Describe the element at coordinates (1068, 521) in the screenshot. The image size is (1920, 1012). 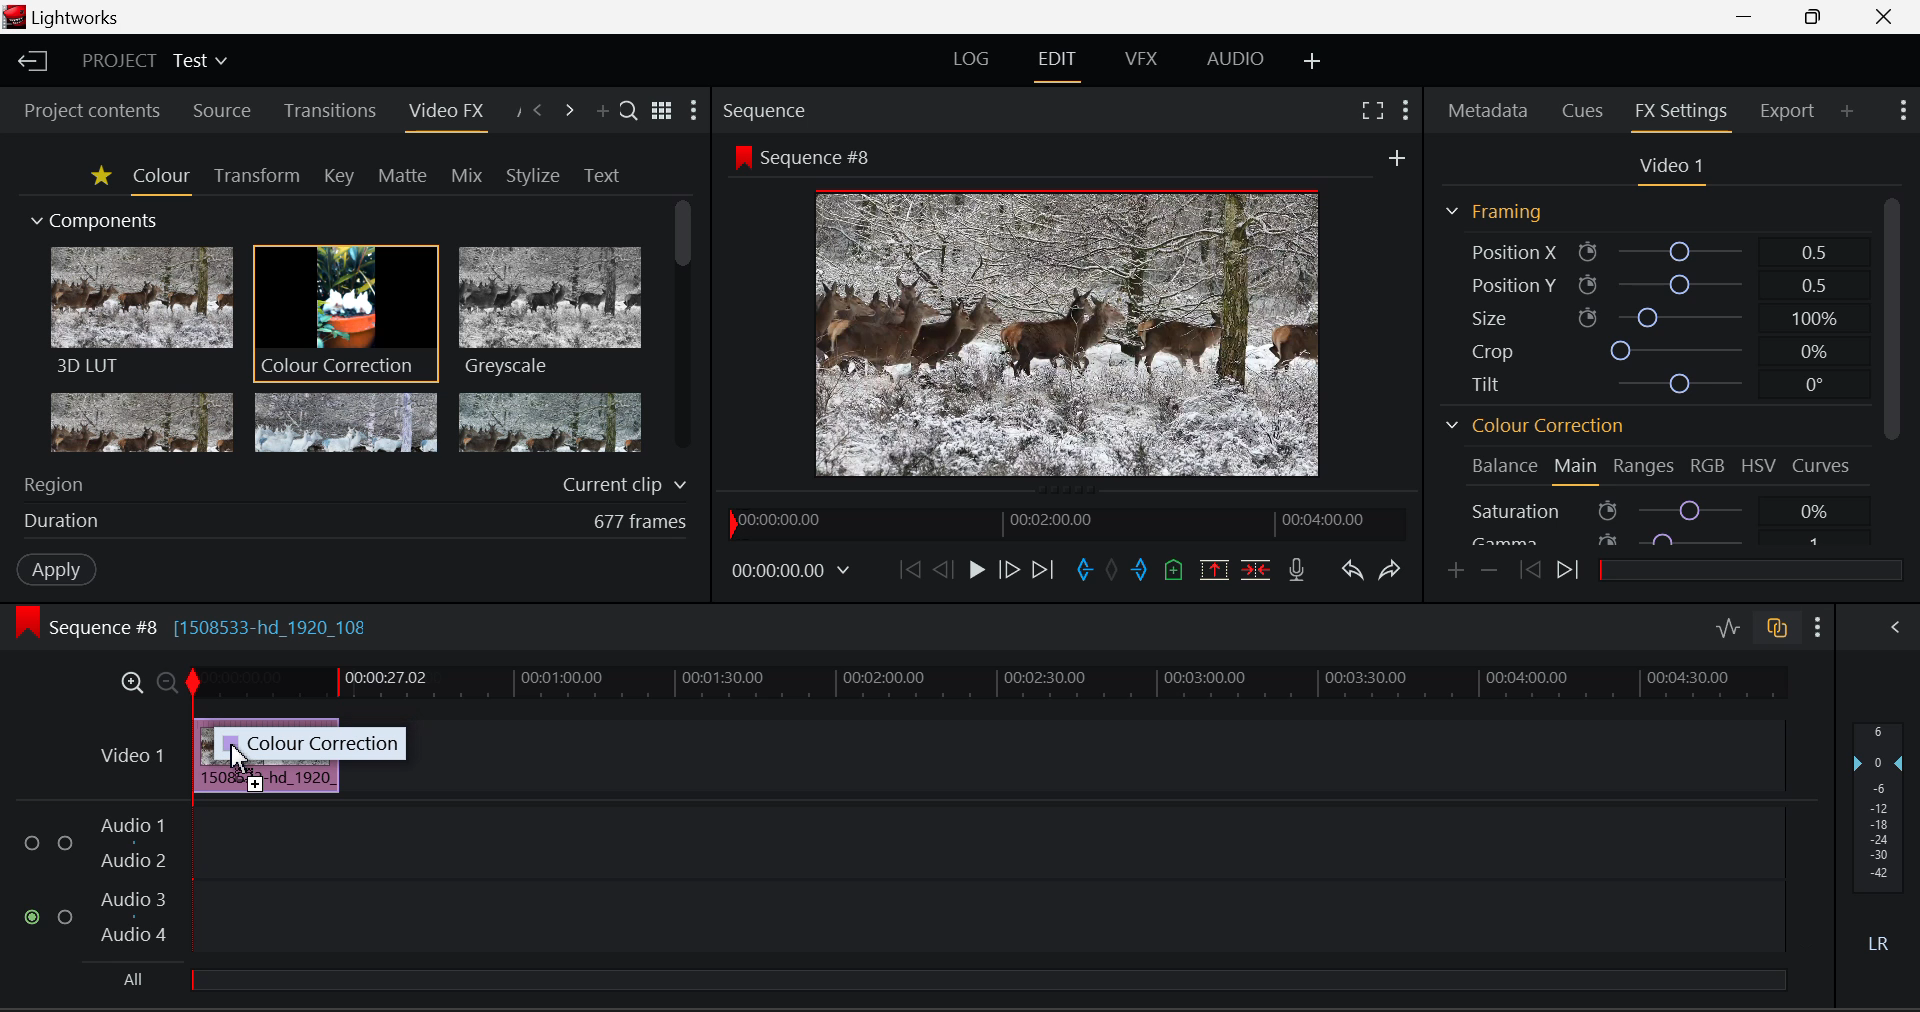
I see `Project Timeline Navigator` at that location.